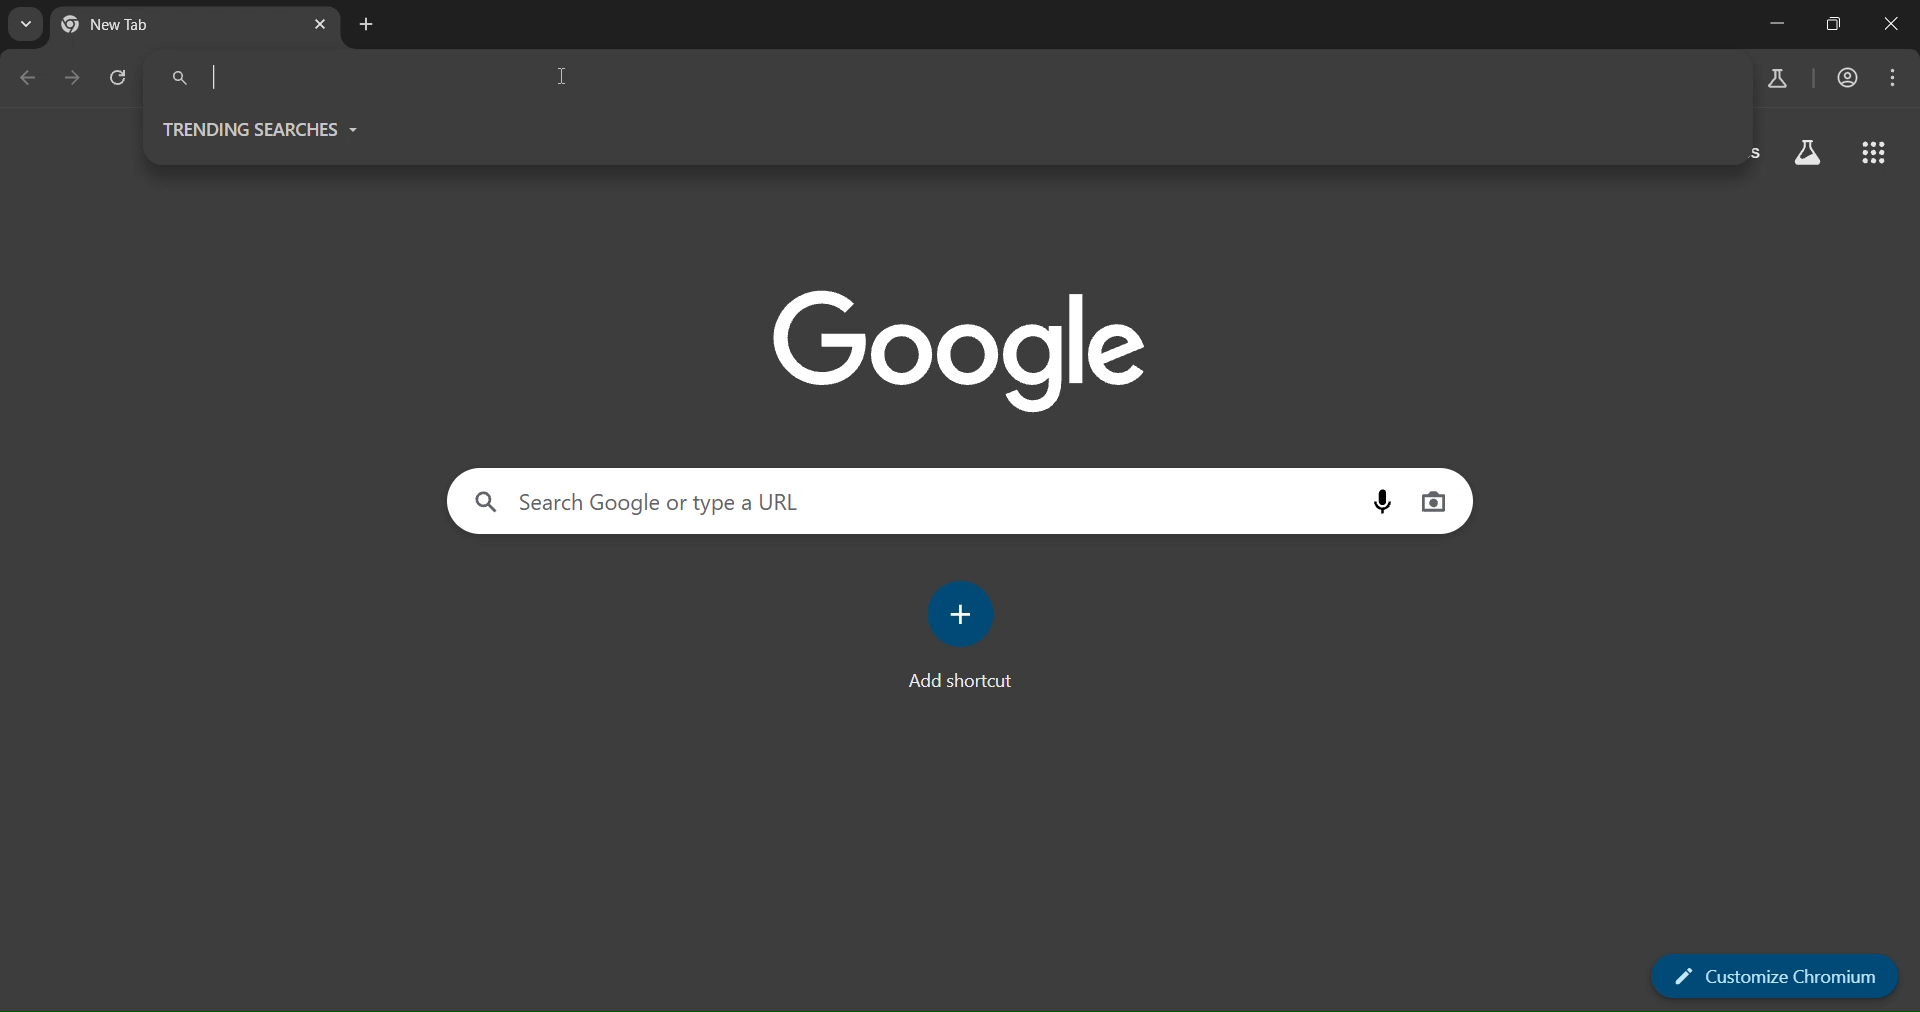 This screenshot has height=1012, width=1920. I want to click on close, so click(1896, 23).